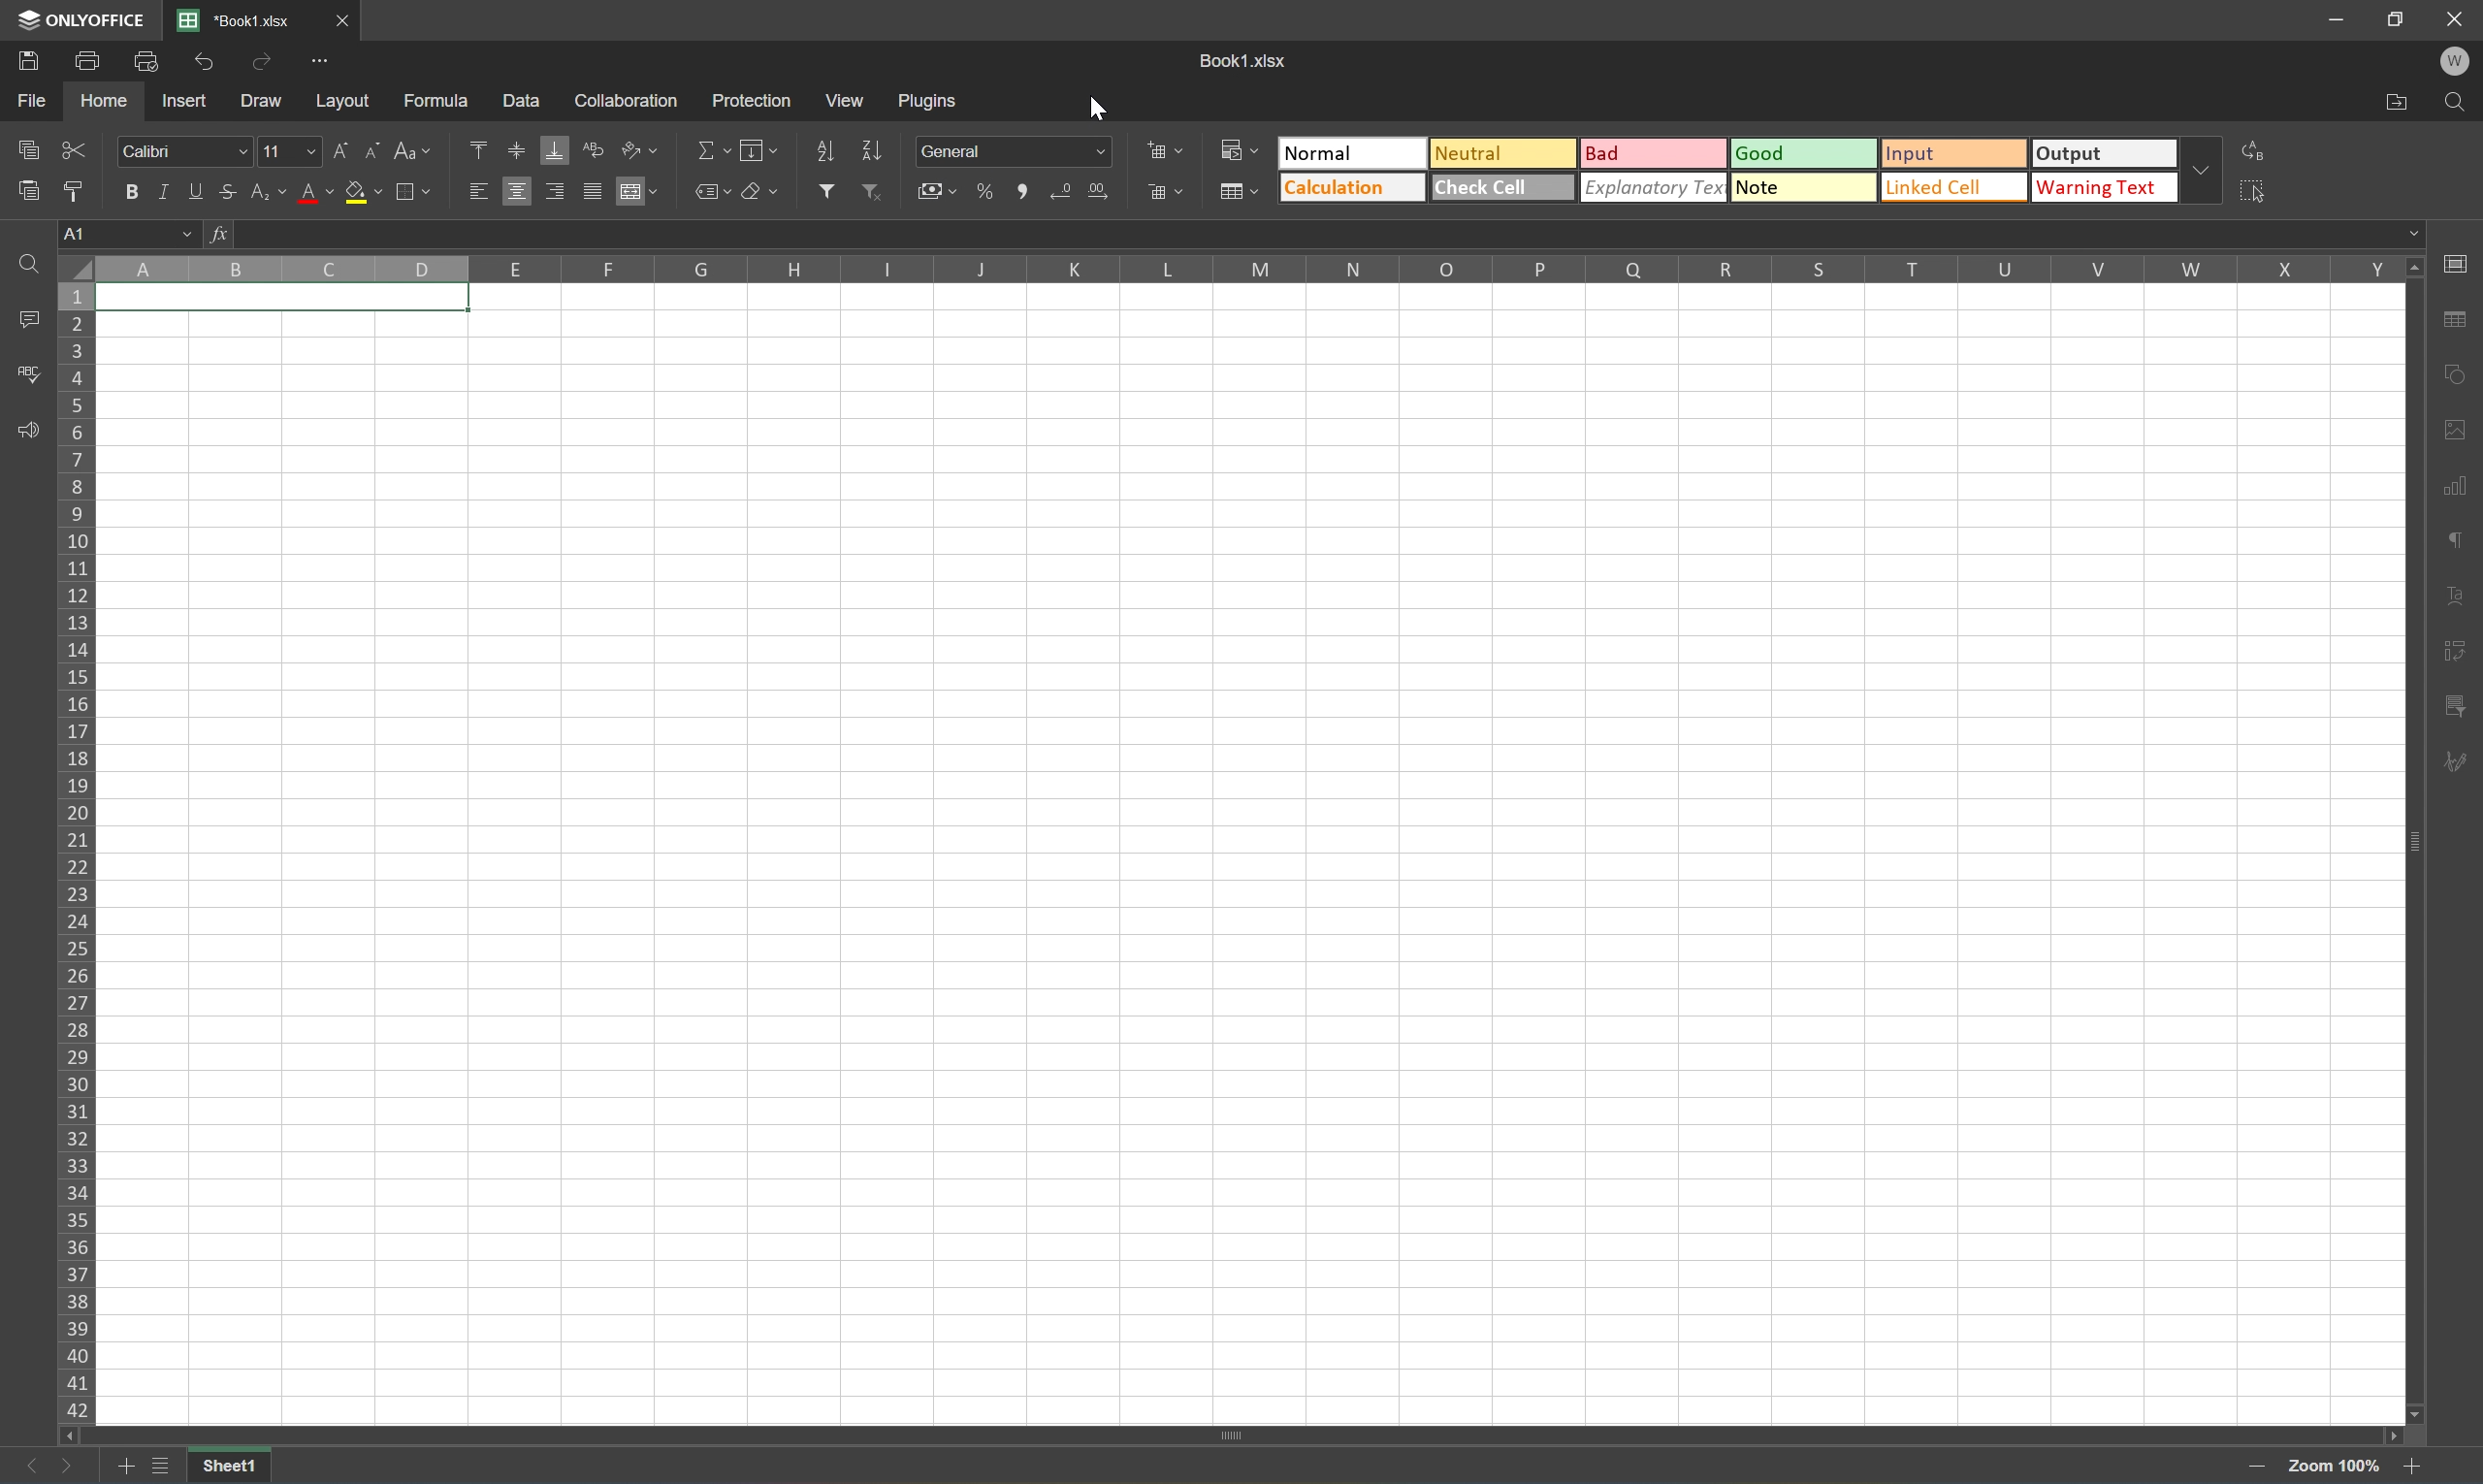 The width and height of the screenshot is (2483, 1484). I want to click on Input, so click(1954, 156).